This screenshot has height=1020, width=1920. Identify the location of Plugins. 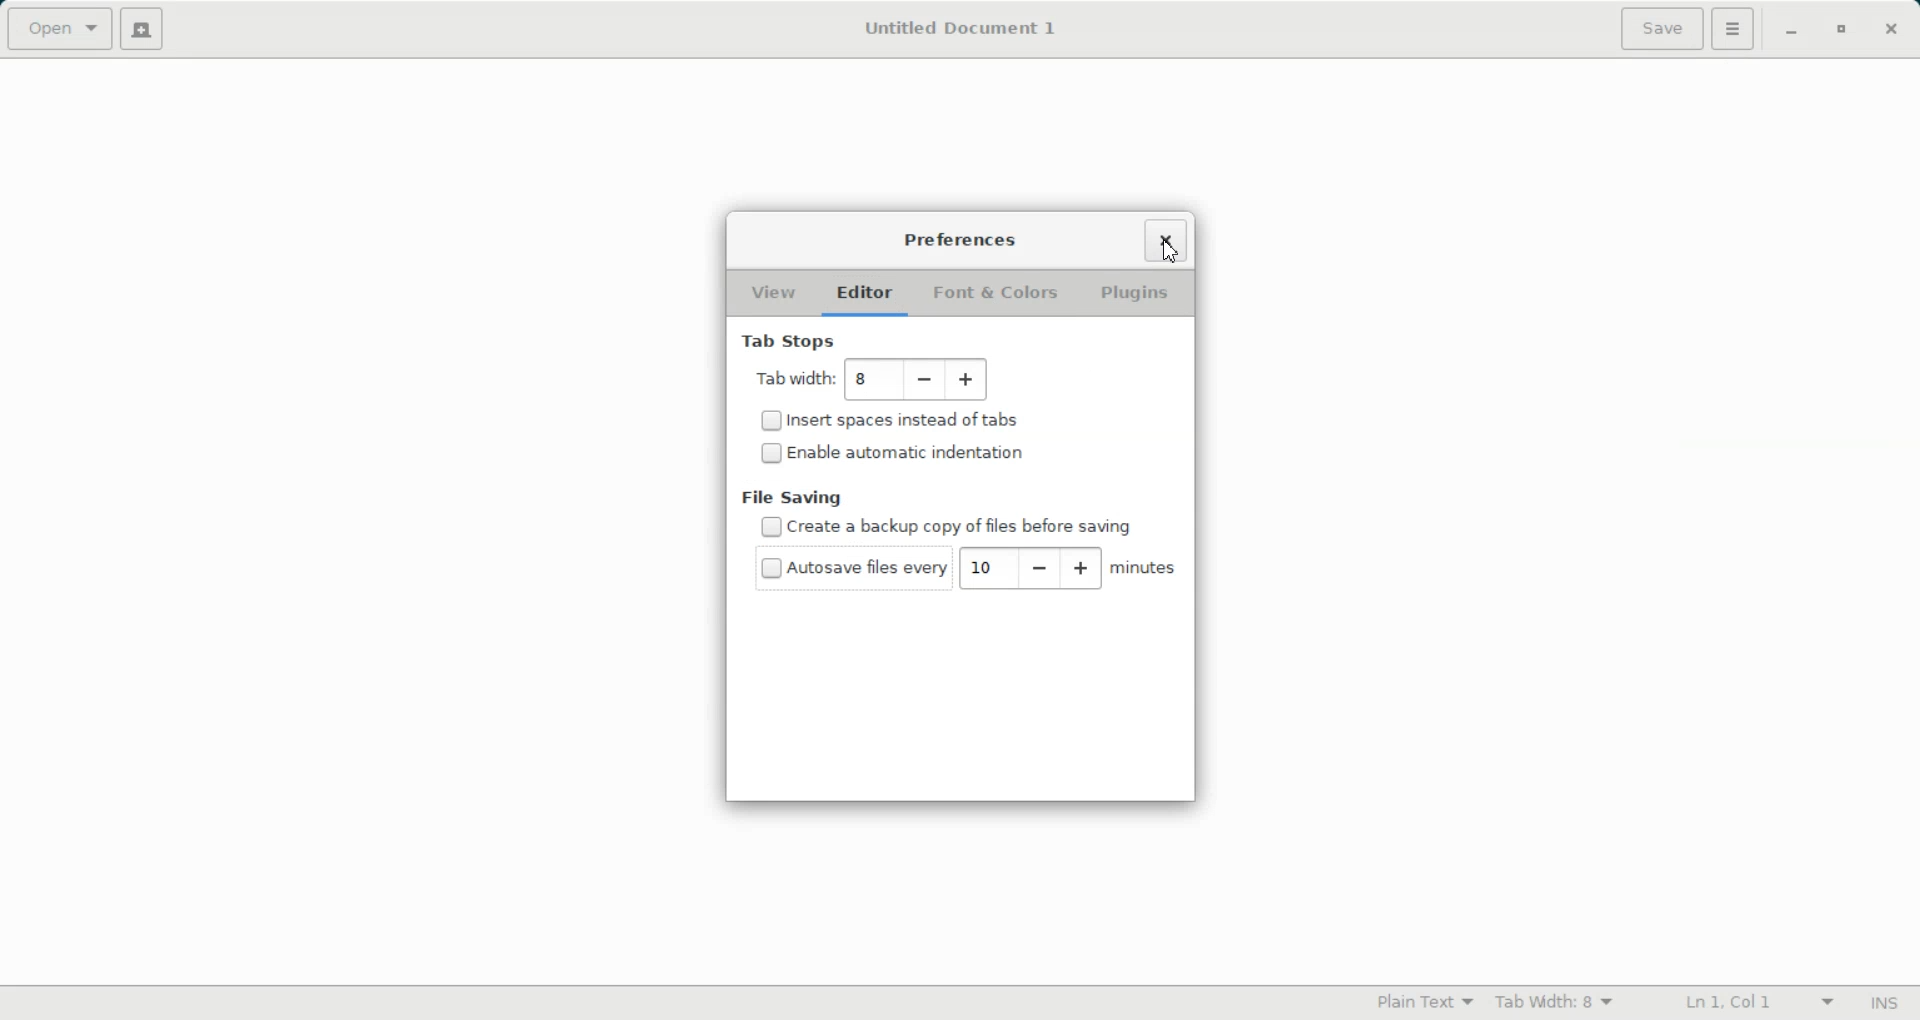
(1139, 293).